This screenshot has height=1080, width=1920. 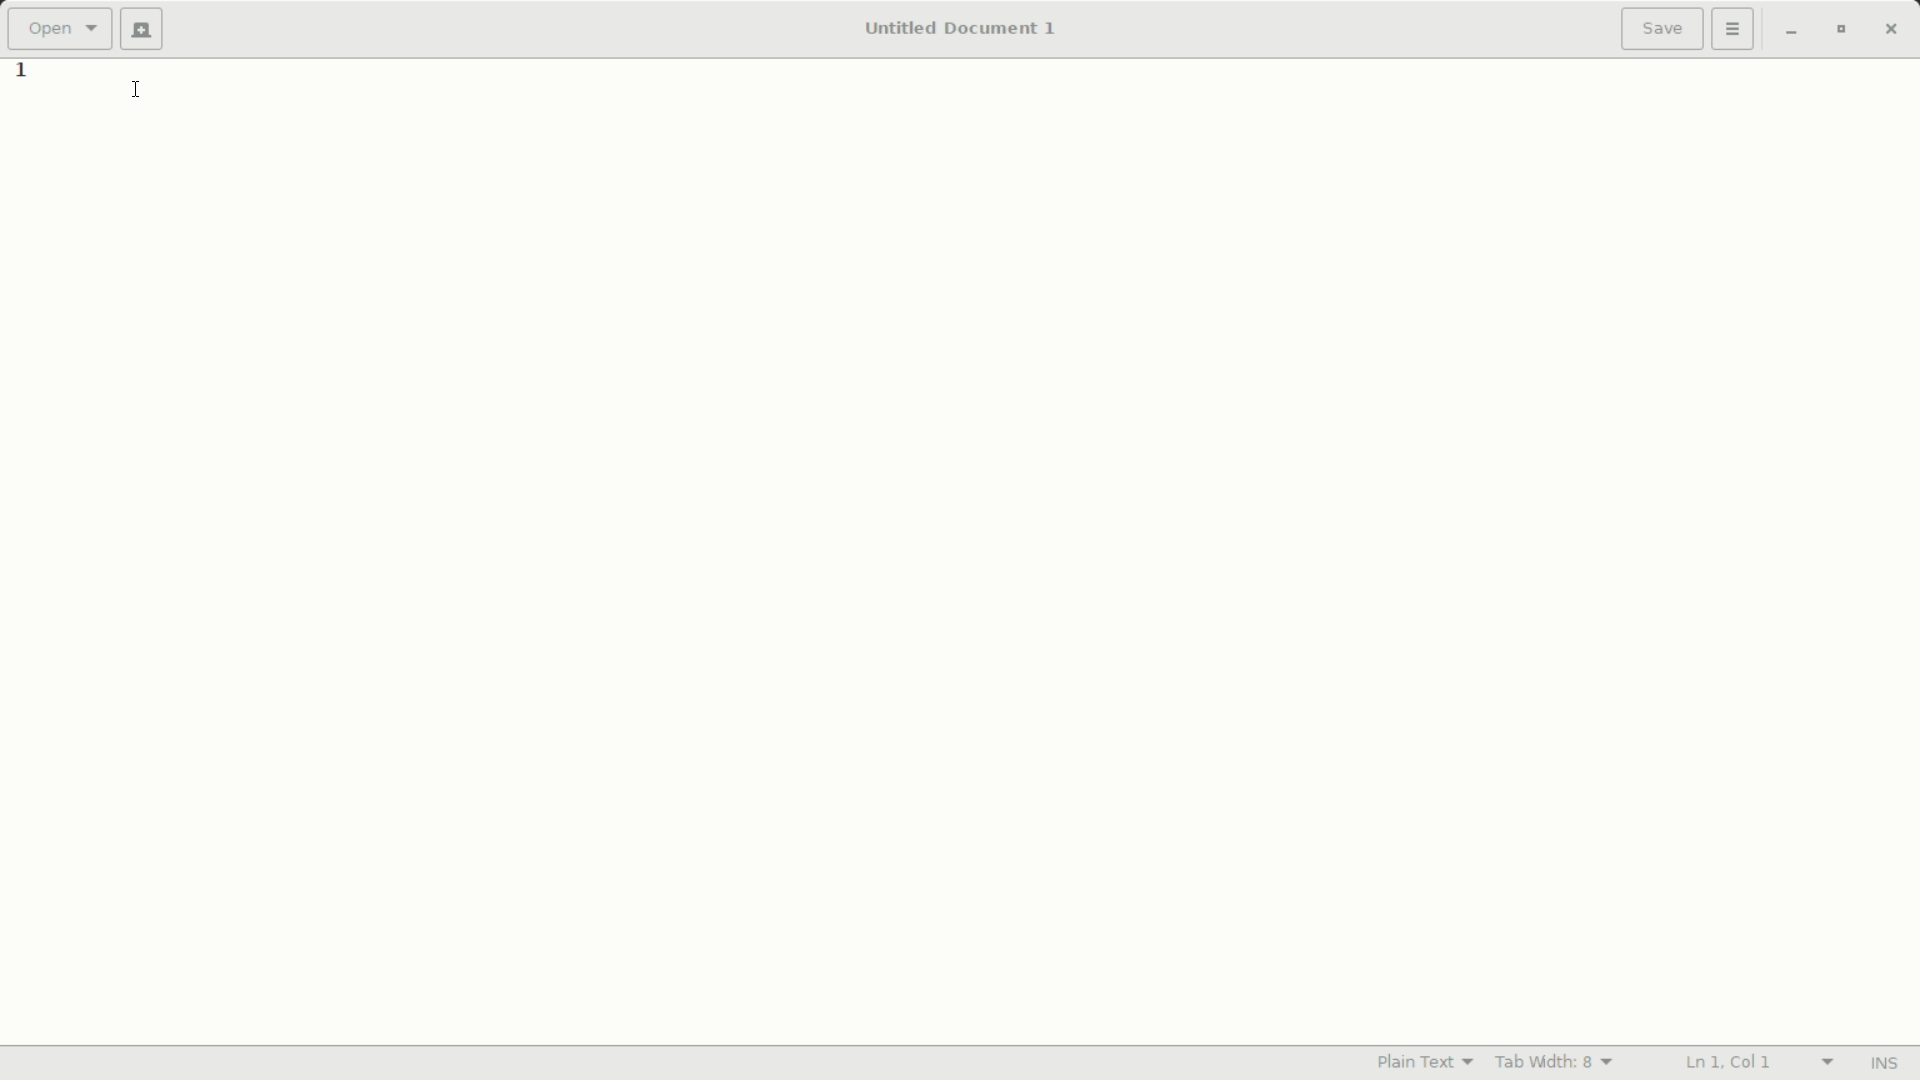 I want to click on close app, so click(x=1897, y=30).